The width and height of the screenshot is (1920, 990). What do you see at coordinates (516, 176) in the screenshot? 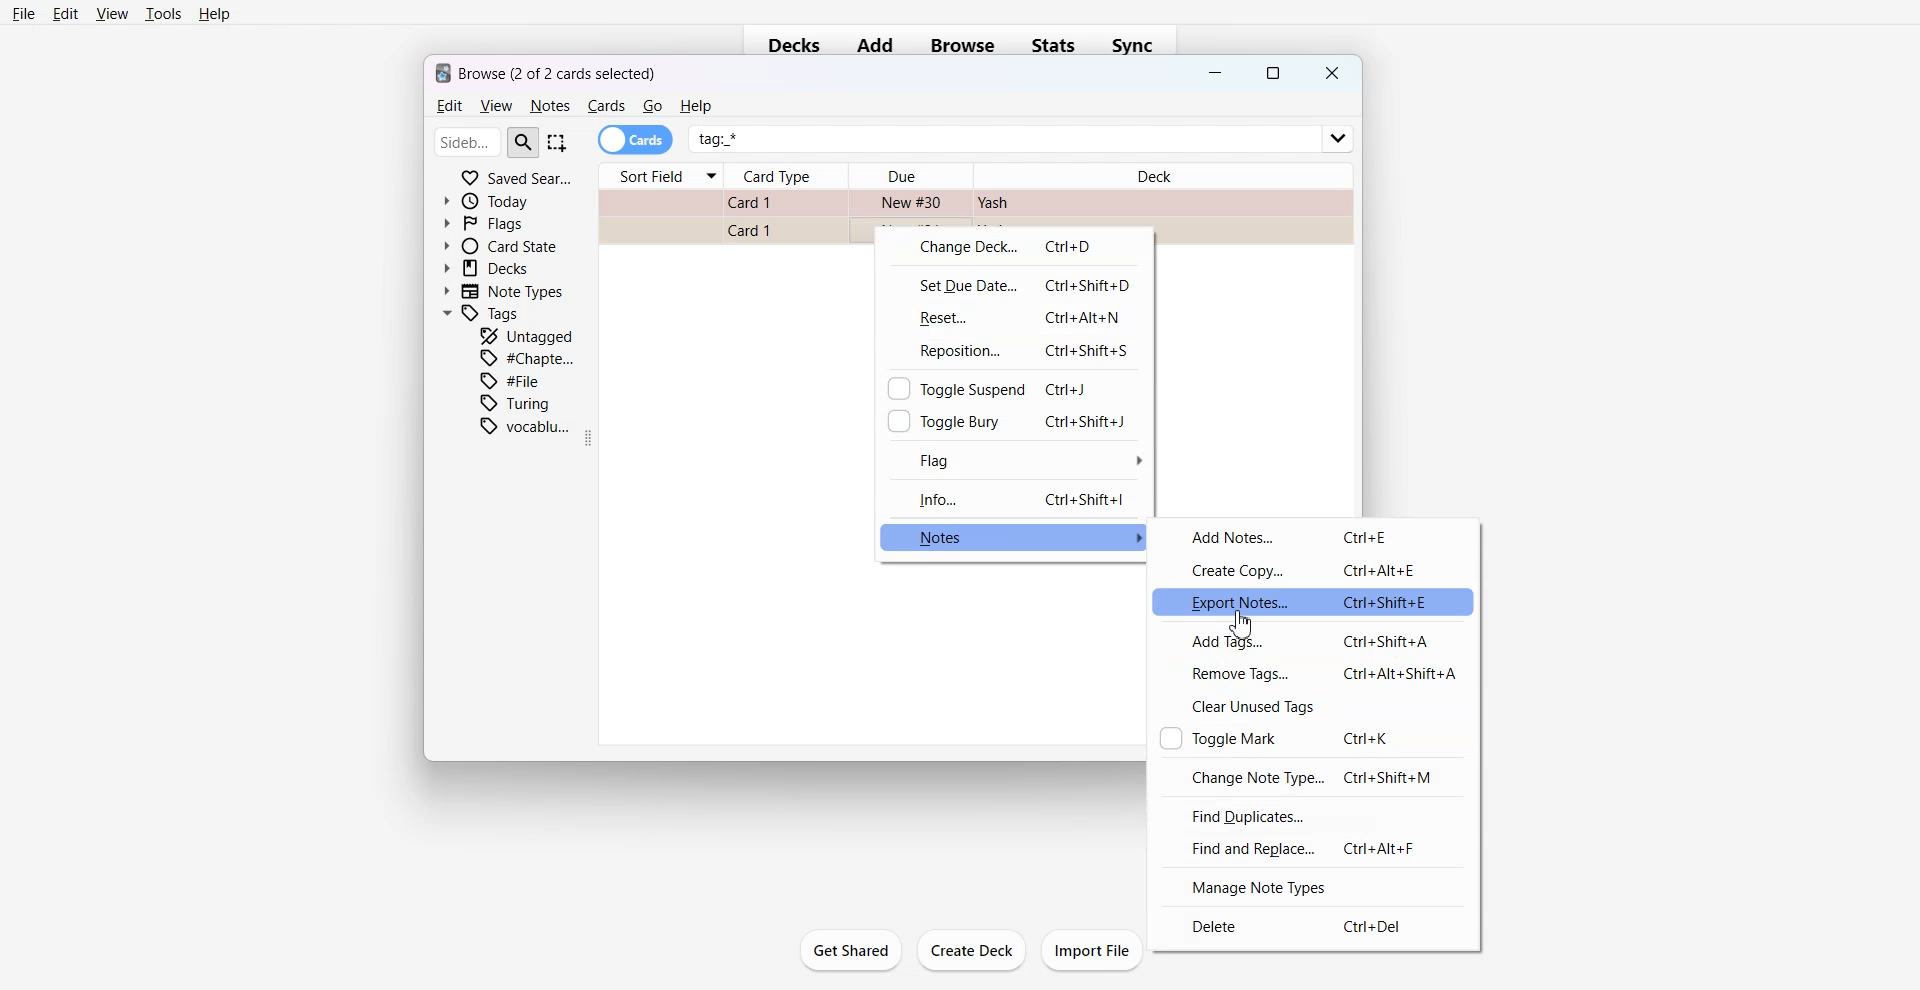
I see `Saved Search` at bounding box center [516, 176].